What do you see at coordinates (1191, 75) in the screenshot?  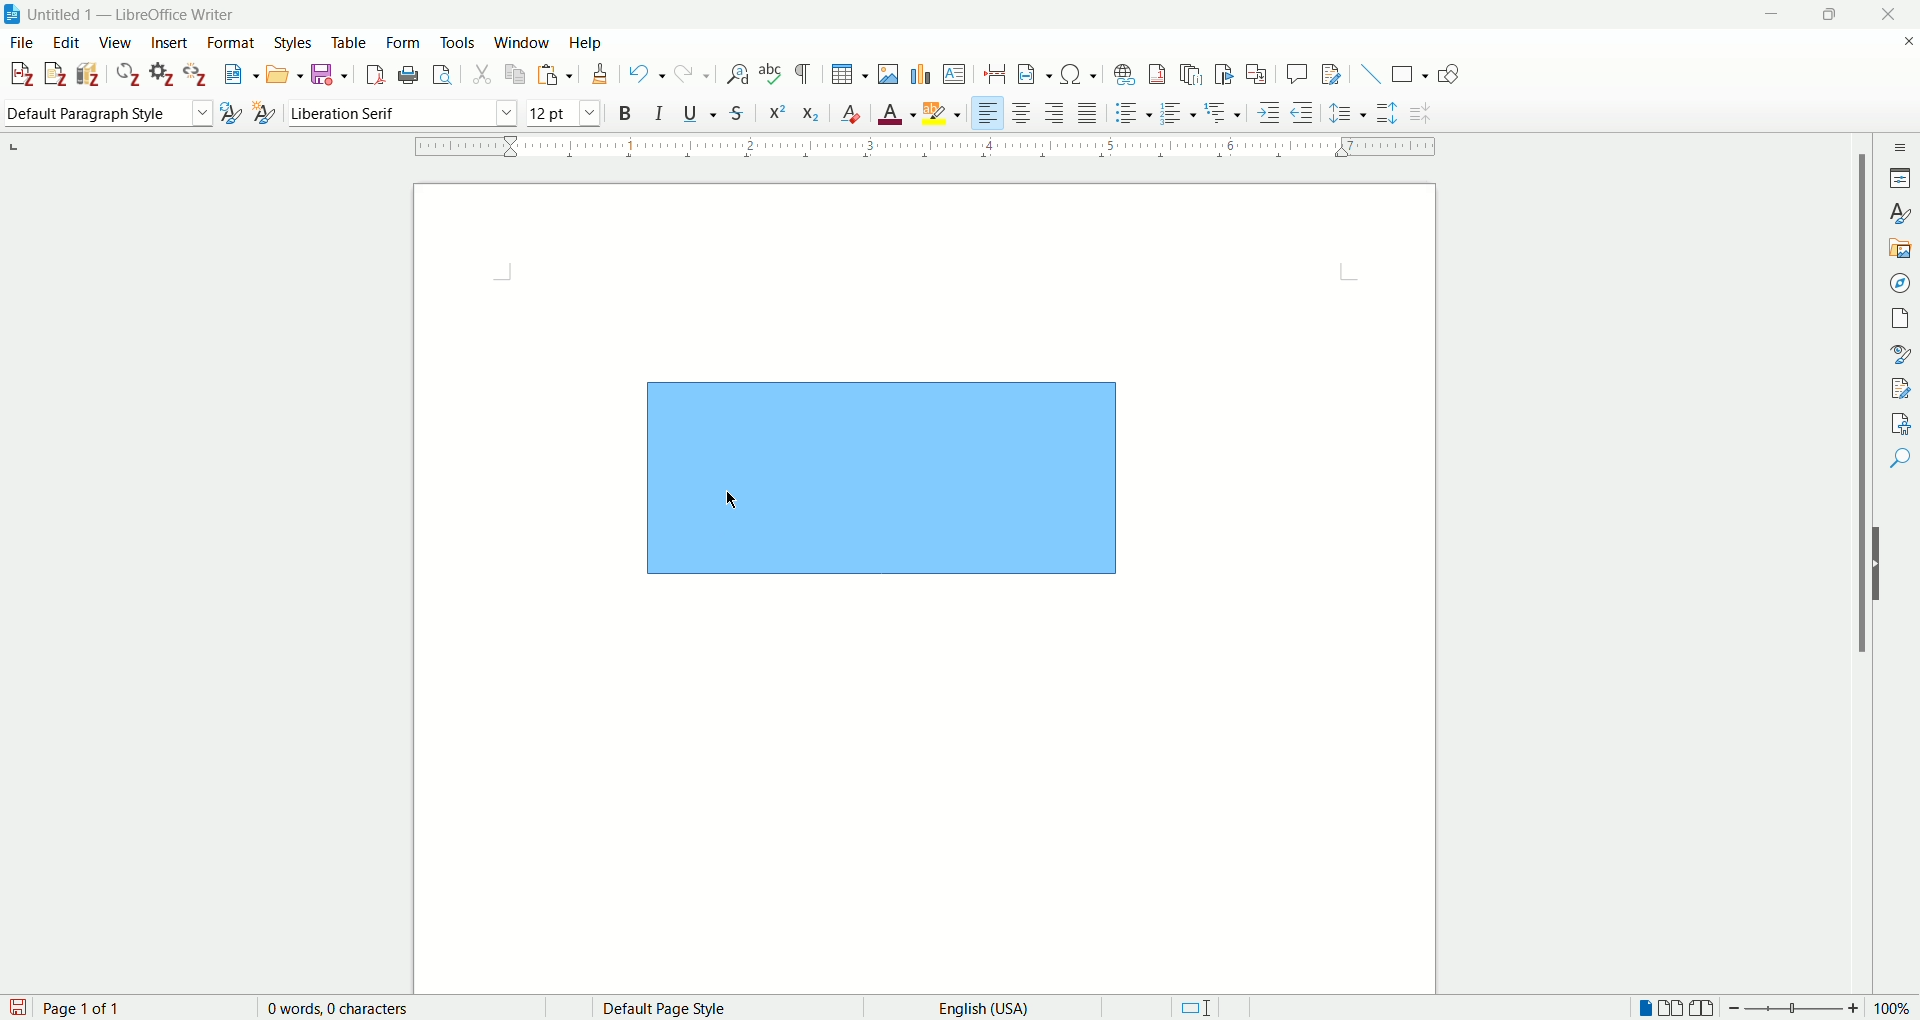 I see `insert endnote` at bounding box center [1191, 75].